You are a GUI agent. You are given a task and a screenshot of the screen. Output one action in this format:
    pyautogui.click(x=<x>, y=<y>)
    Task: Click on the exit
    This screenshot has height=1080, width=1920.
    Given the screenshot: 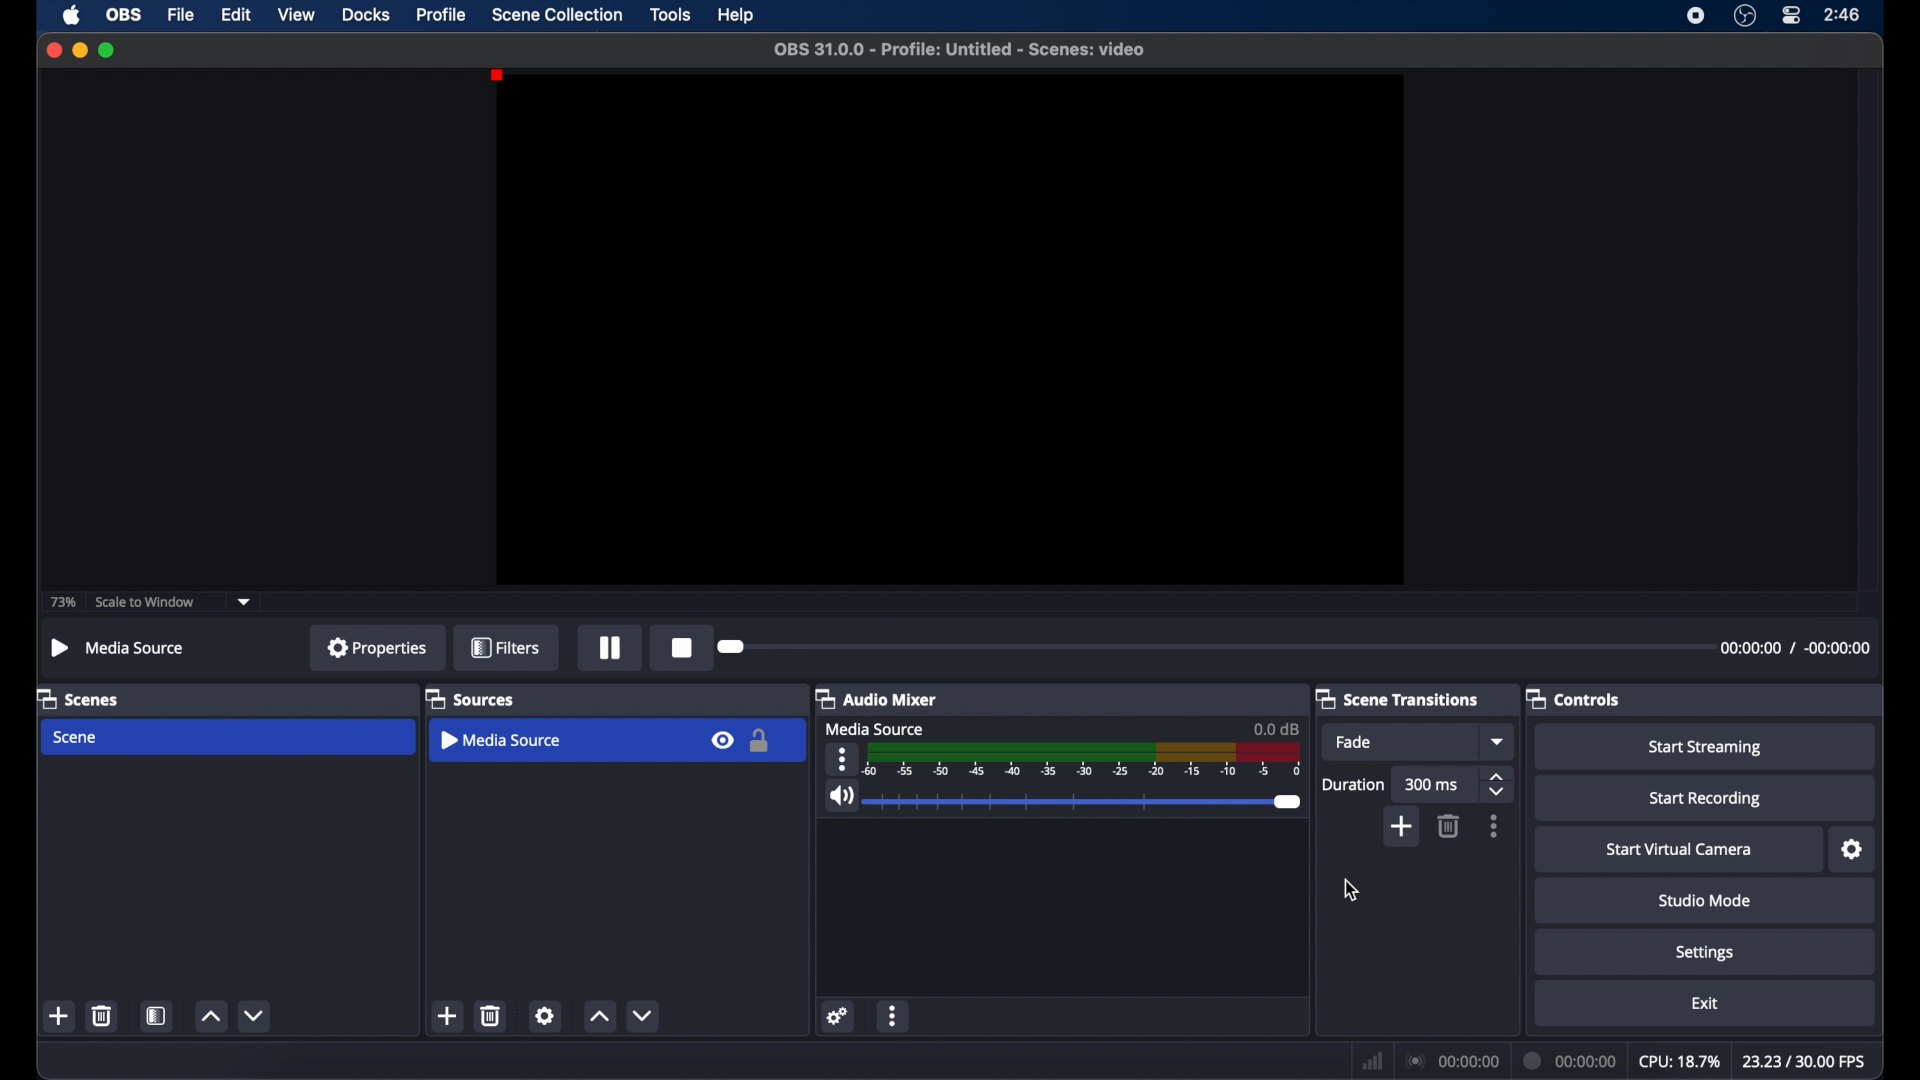 What is the action you would take?
    pyautogui.click(x=1705, y=1003)
    